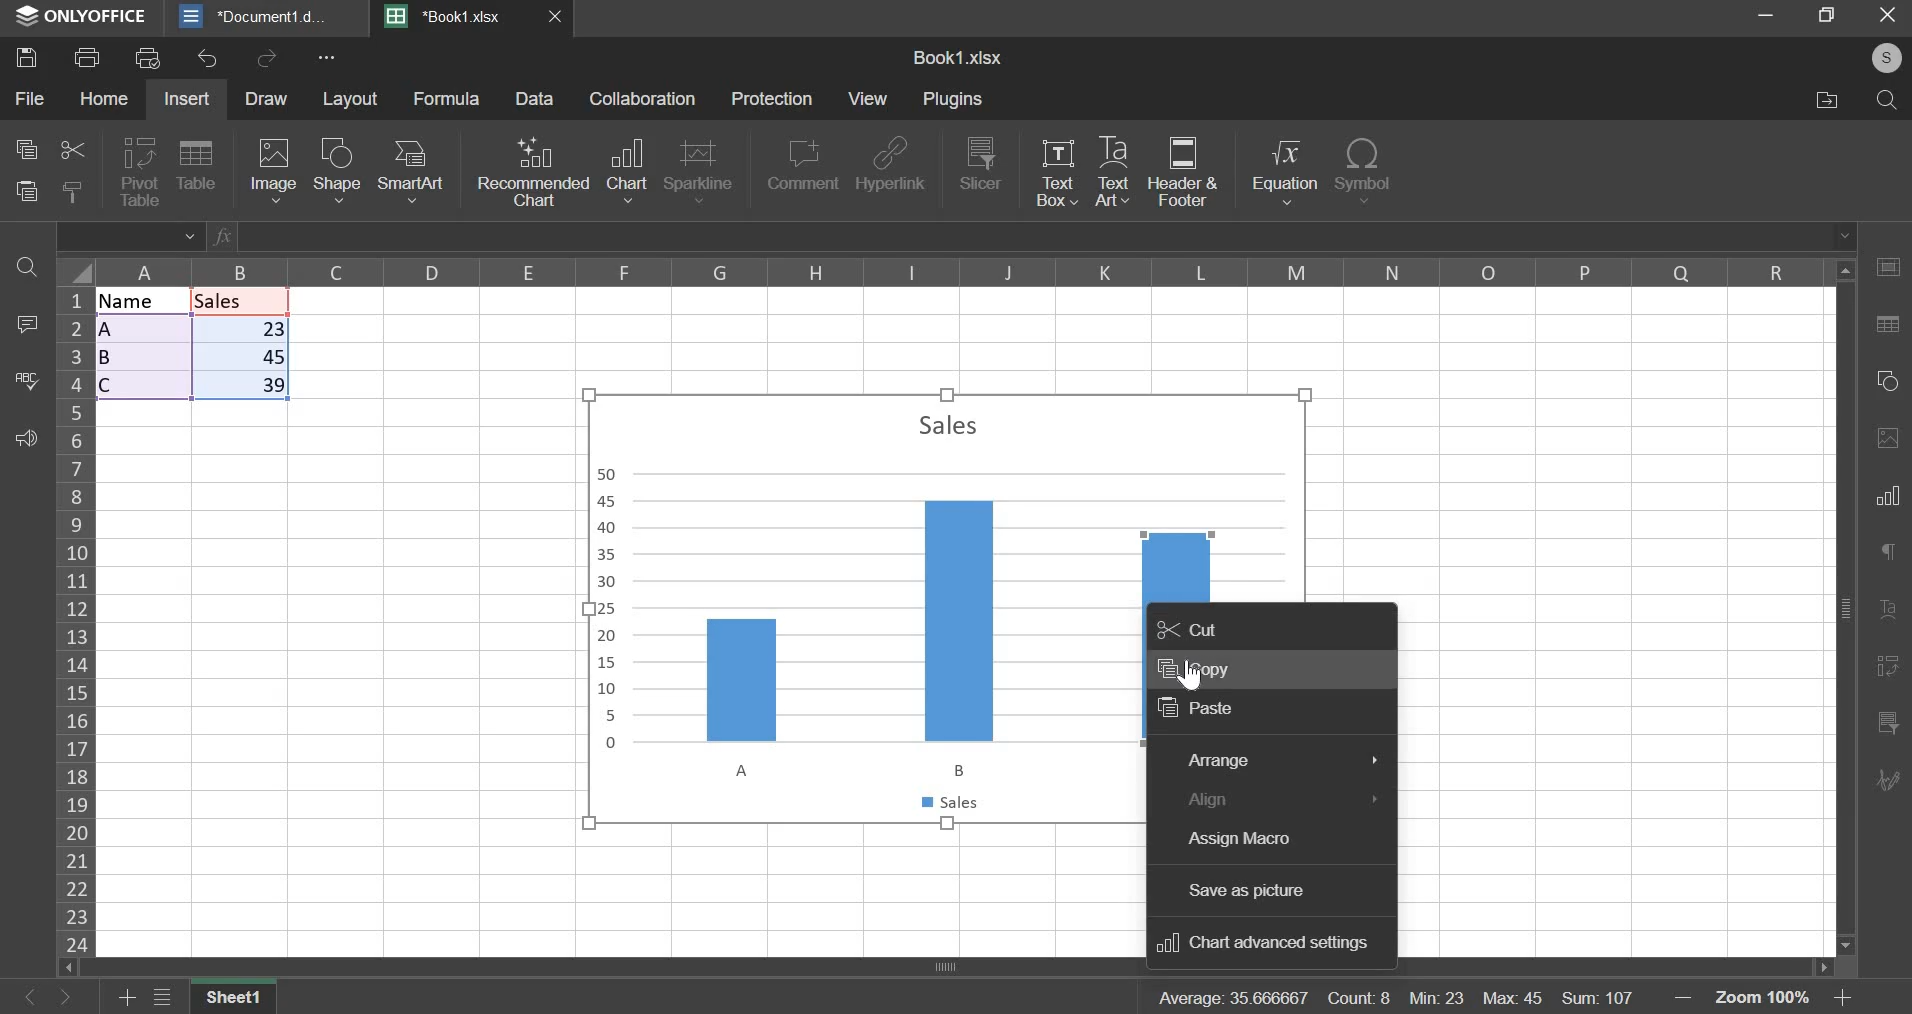 This screenshot has width=1912, height=1014. What do you see at coordinates (956, 58) in the screenshot?
I see `sheet name` at bounding box center [956, 58].